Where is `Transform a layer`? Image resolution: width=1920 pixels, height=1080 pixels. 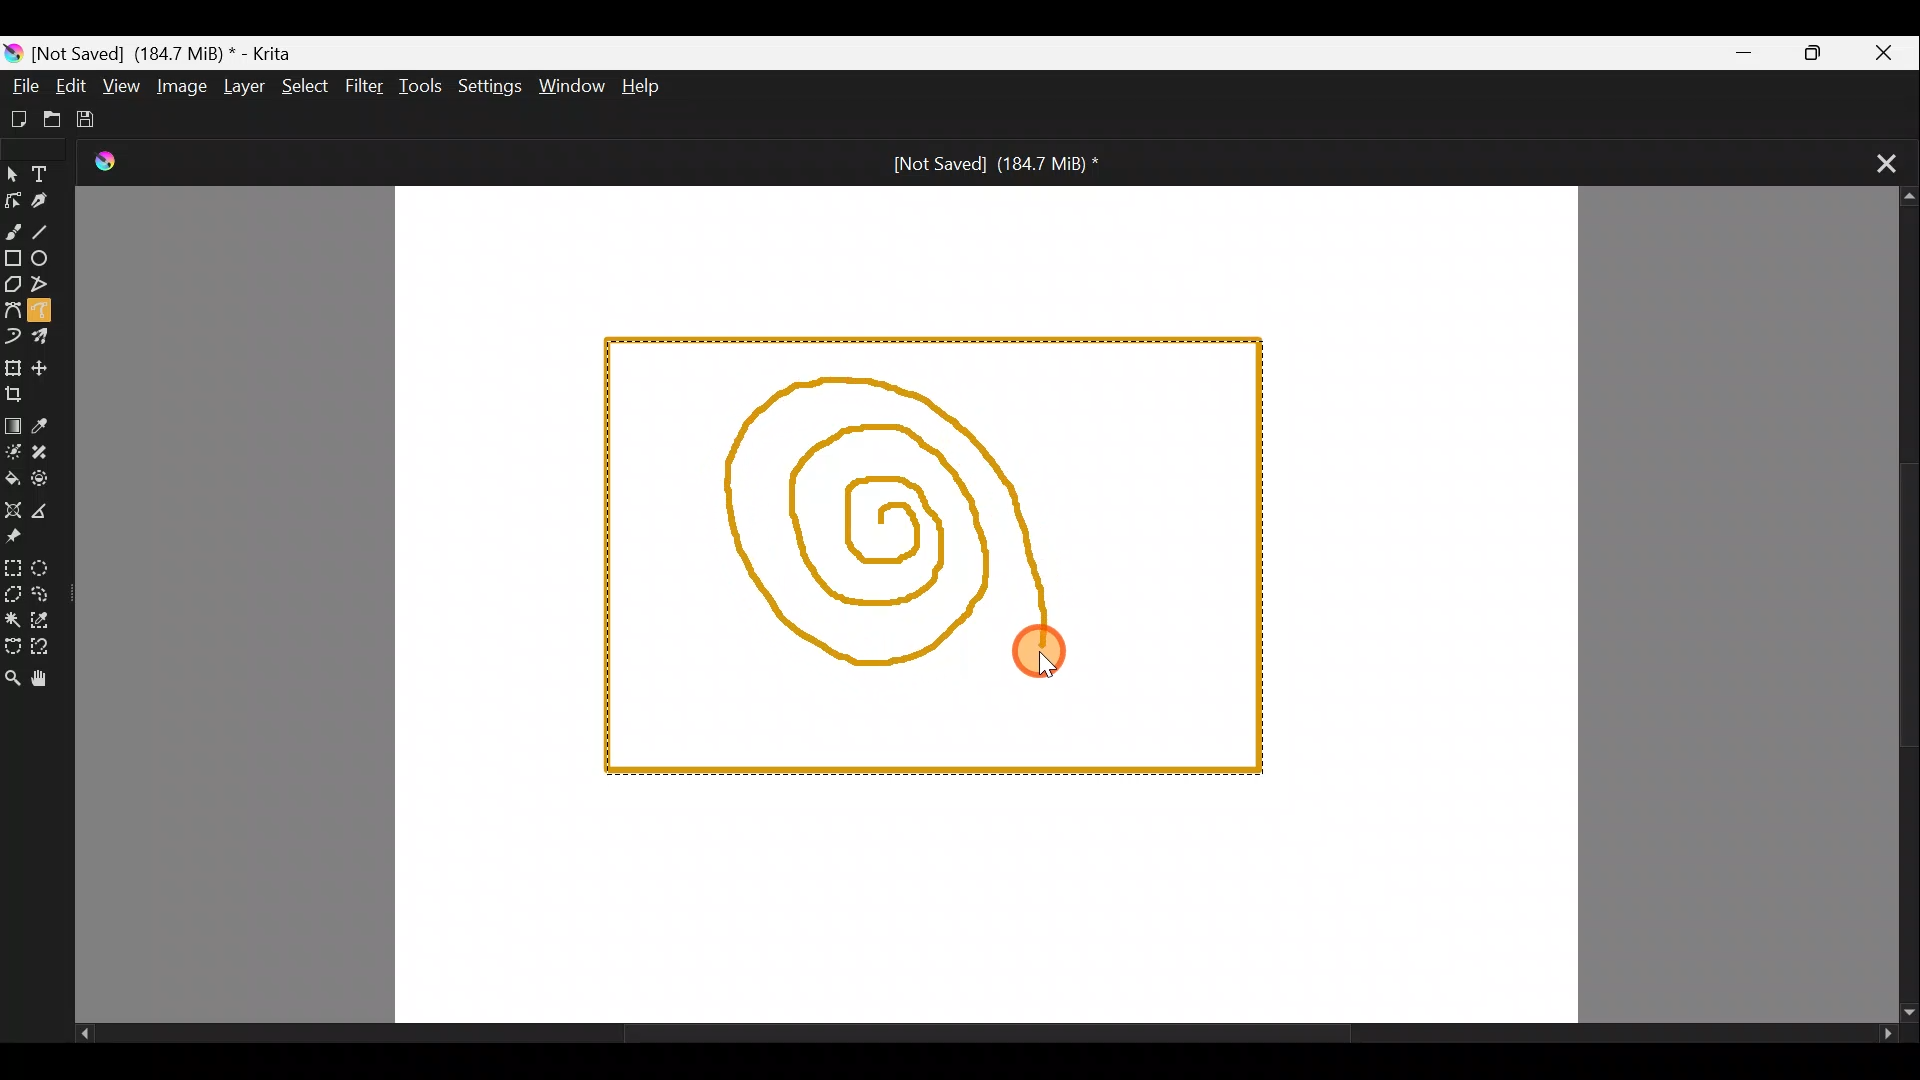
Transform a layer is located at coordinates (12, 369).